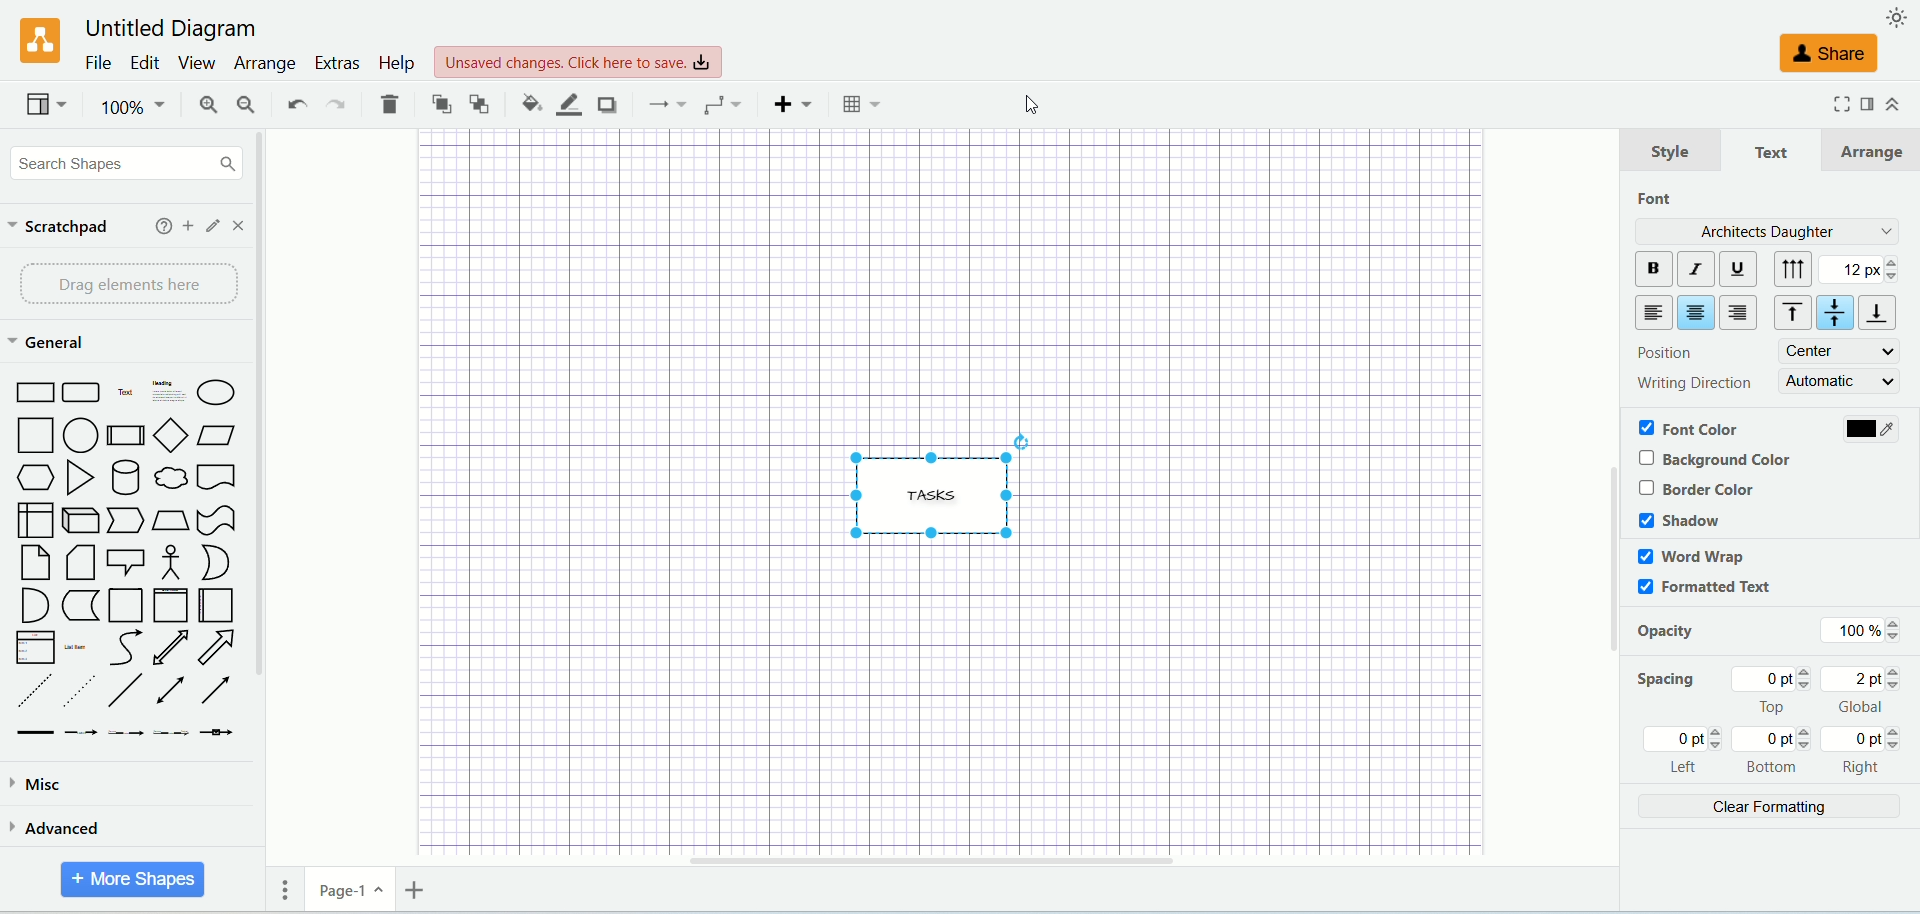 Image resolution: width=1920 pixels, height=914 pixels. What do you see at coordinates (170, 647) in the screenshot?
I see `Bidirectional Arrow` at bounding box center [170, 647].